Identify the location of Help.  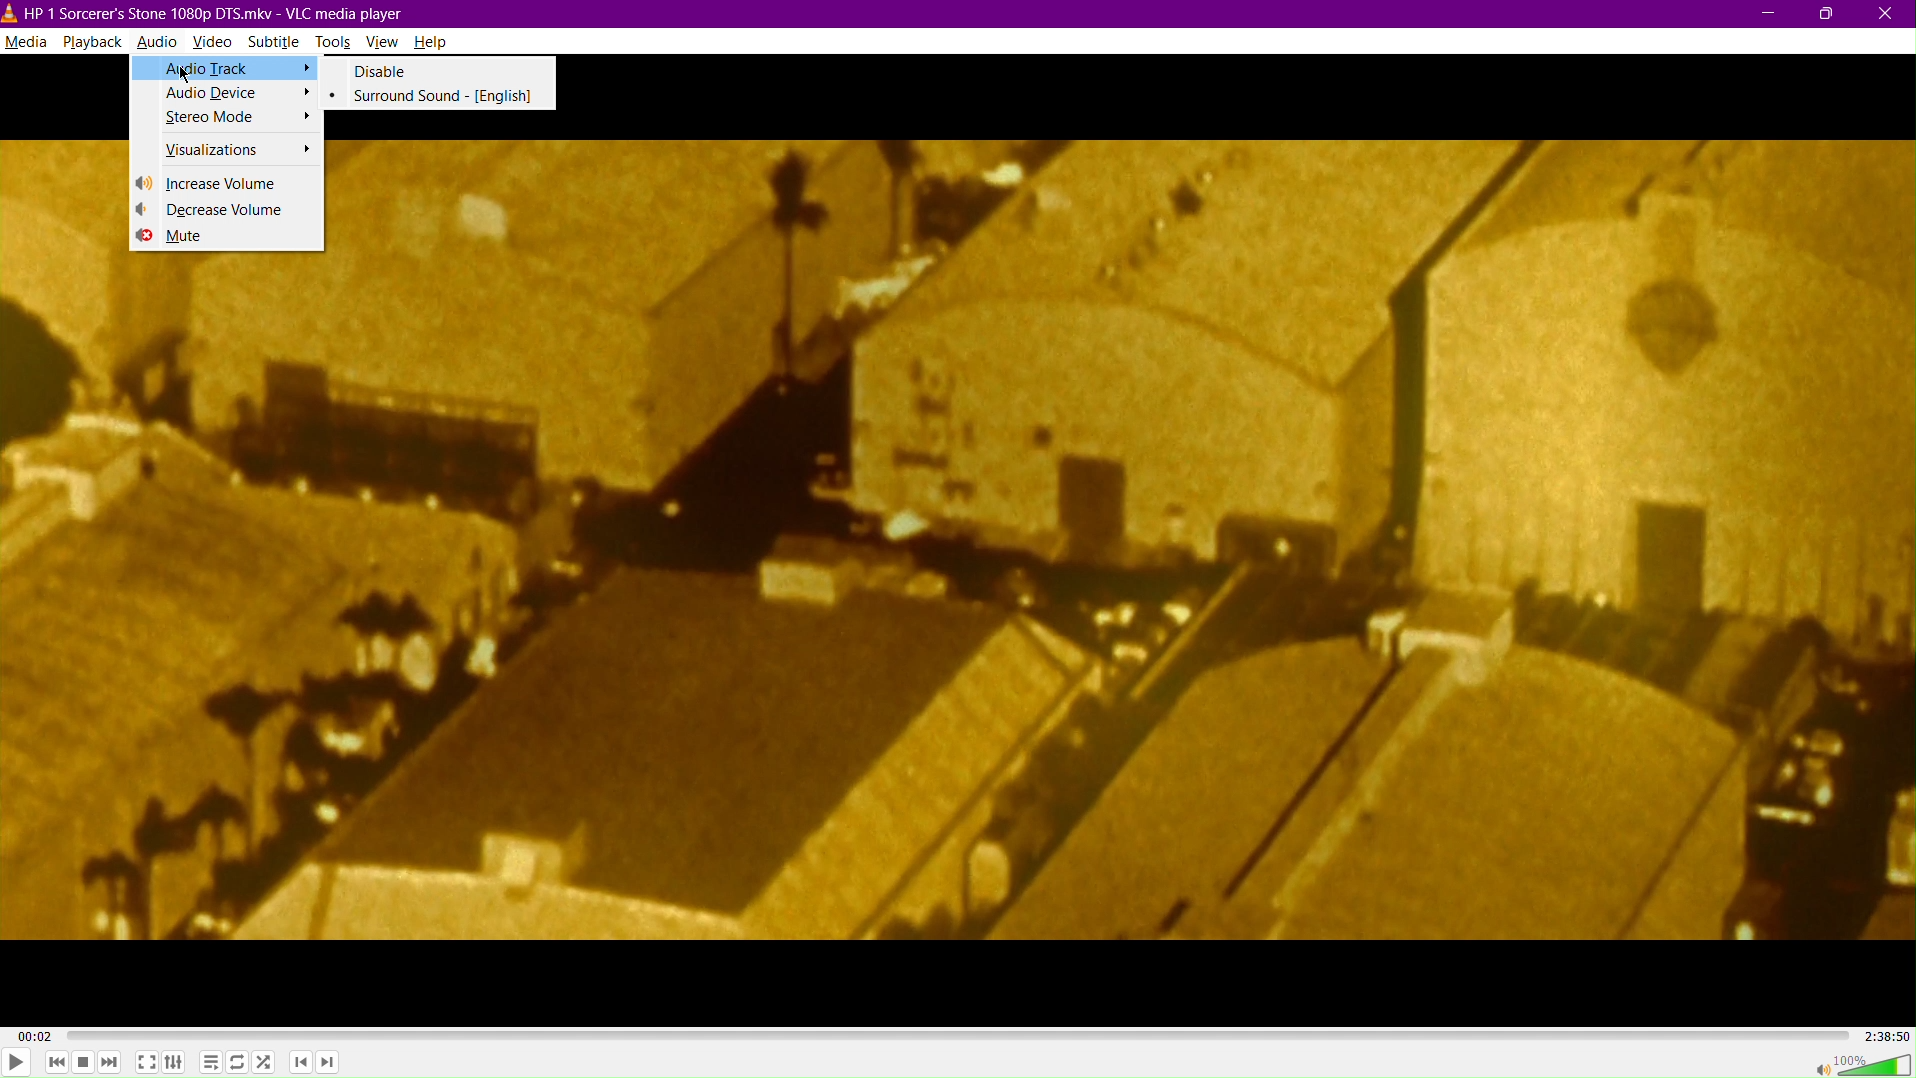
(432, 42).